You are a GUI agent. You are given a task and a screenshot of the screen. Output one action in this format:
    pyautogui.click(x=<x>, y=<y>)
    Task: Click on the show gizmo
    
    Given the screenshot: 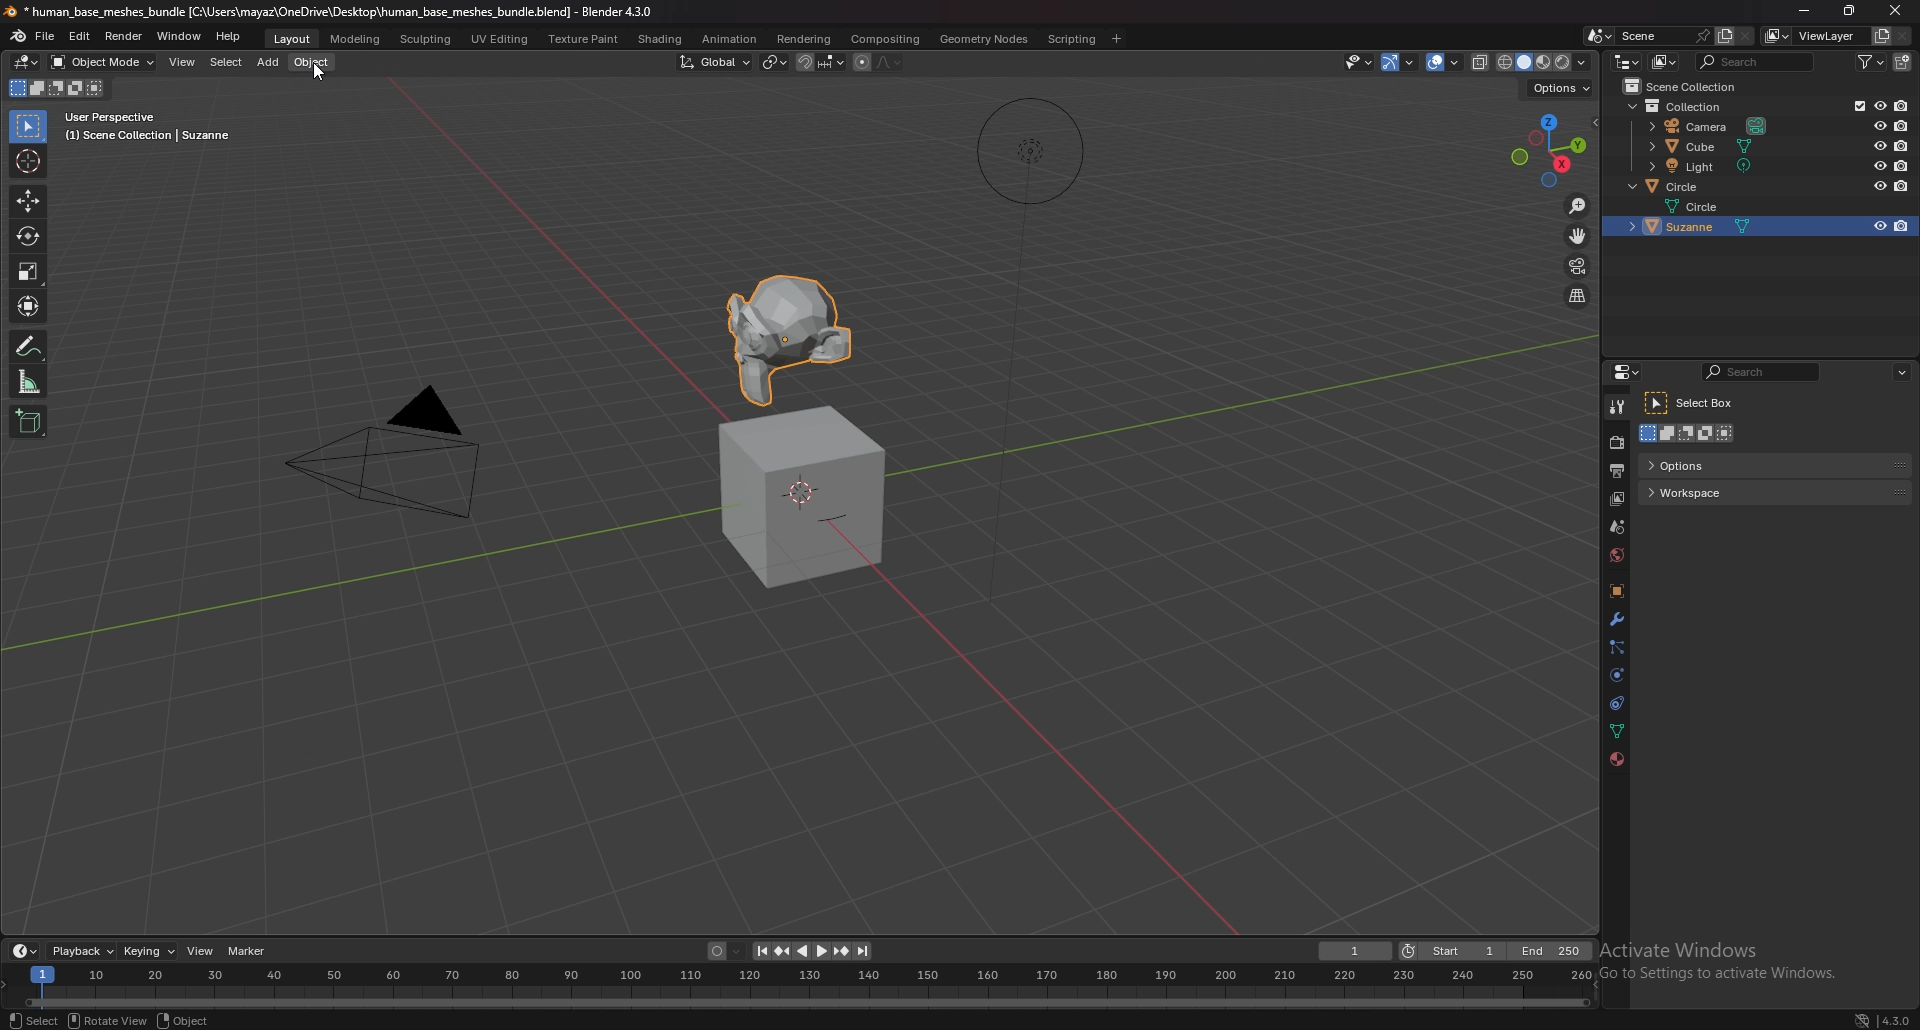 What is the action you would take?
    pyautogui.click(x=1400, y=62)
    